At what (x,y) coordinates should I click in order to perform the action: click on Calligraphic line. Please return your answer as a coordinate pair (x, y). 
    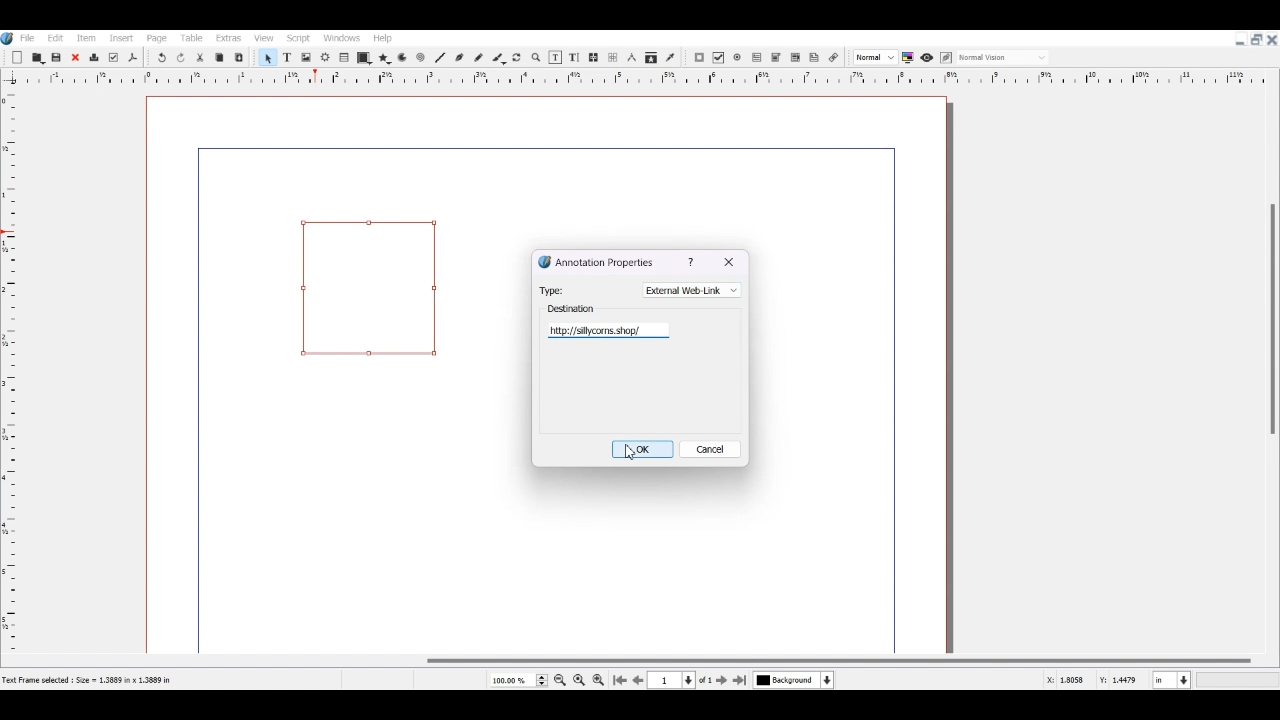
    Looking at the image, I should click on (499, 58).